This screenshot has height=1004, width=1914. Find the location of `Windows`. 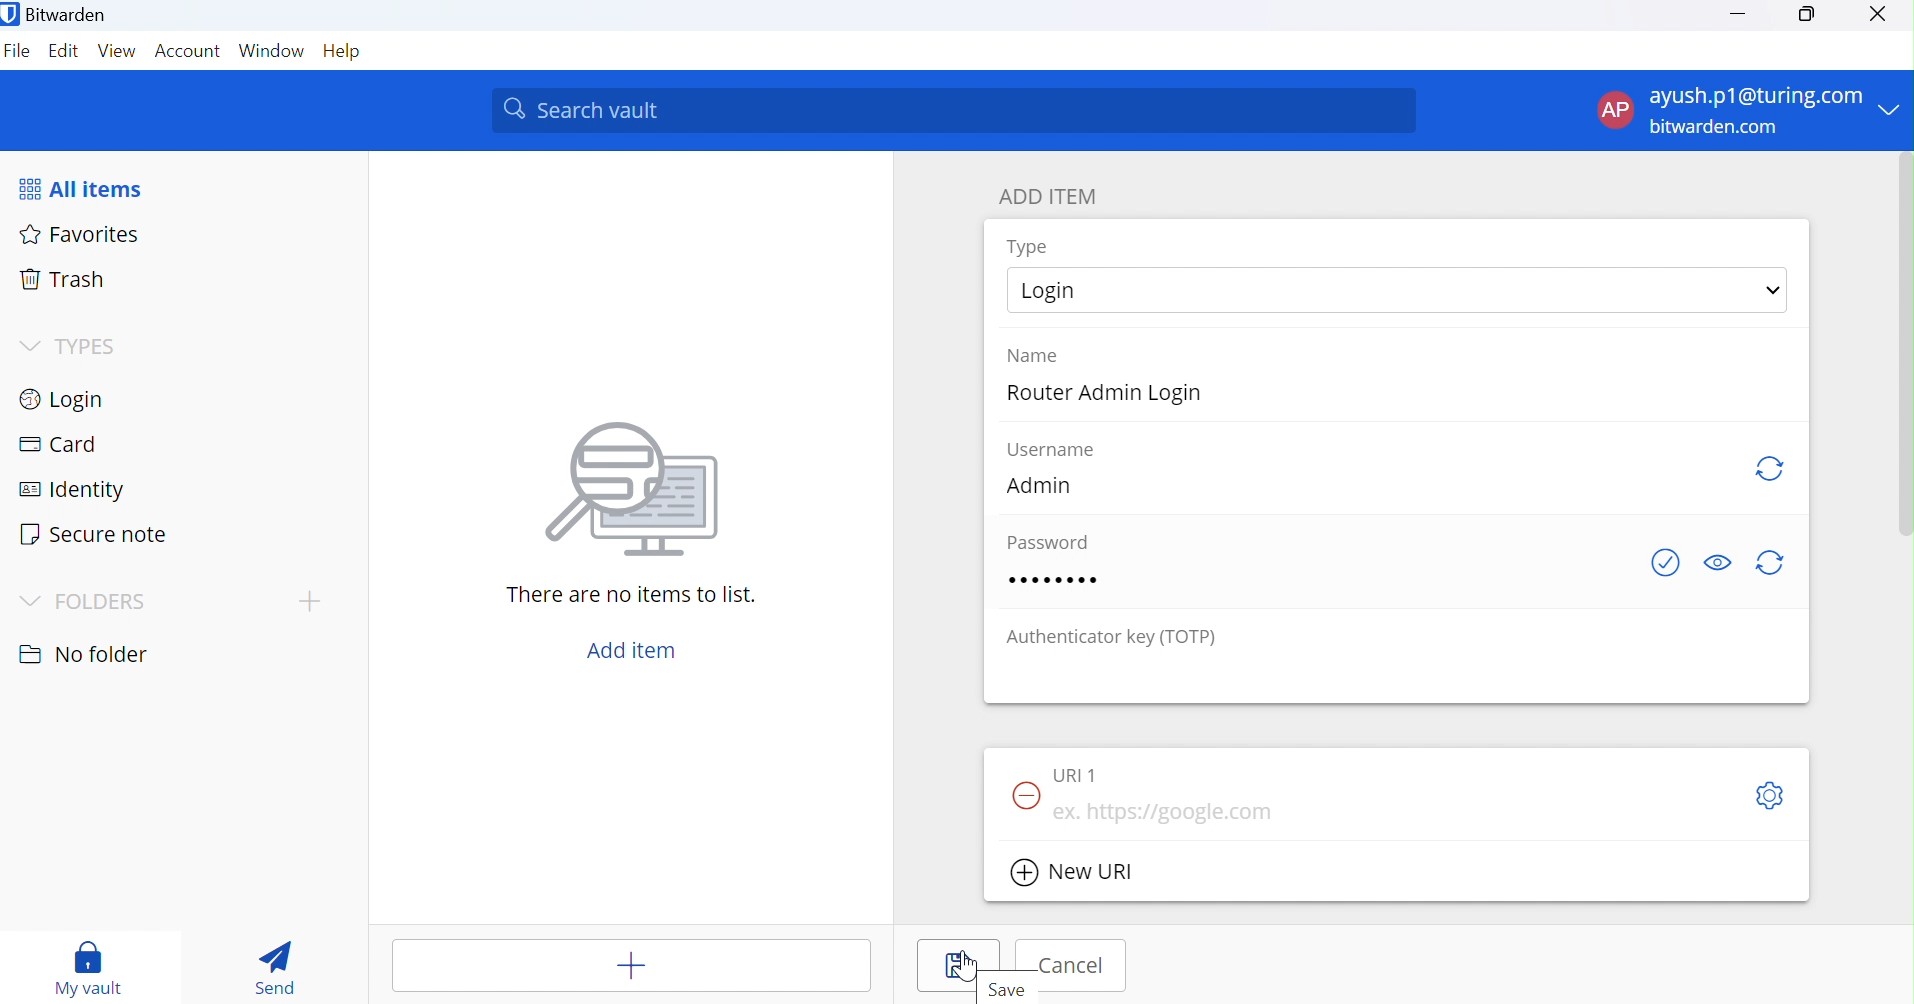

Windows is located at coordinates (272, 54).